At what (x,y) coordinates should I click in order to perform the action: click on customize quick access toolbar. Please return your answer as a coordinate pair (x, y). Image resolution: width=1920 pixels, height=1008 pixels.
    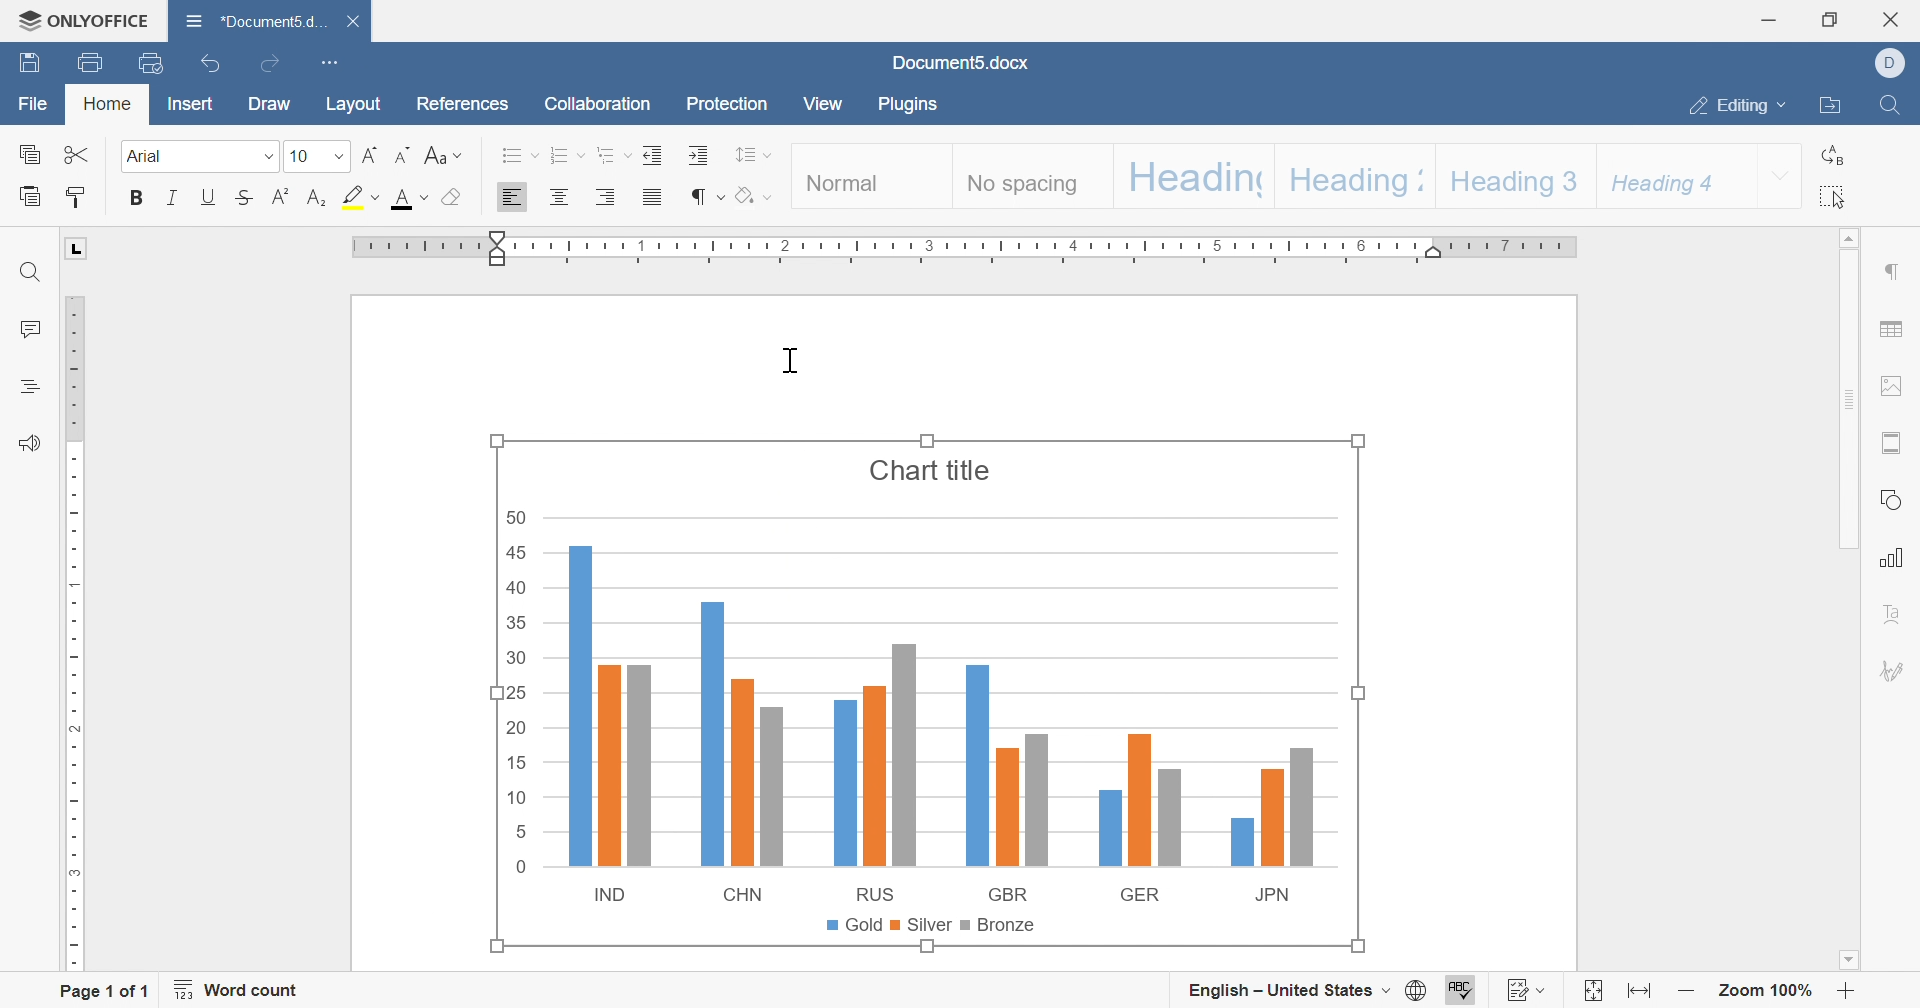
    Looking at the image, I should click on (334, 62).